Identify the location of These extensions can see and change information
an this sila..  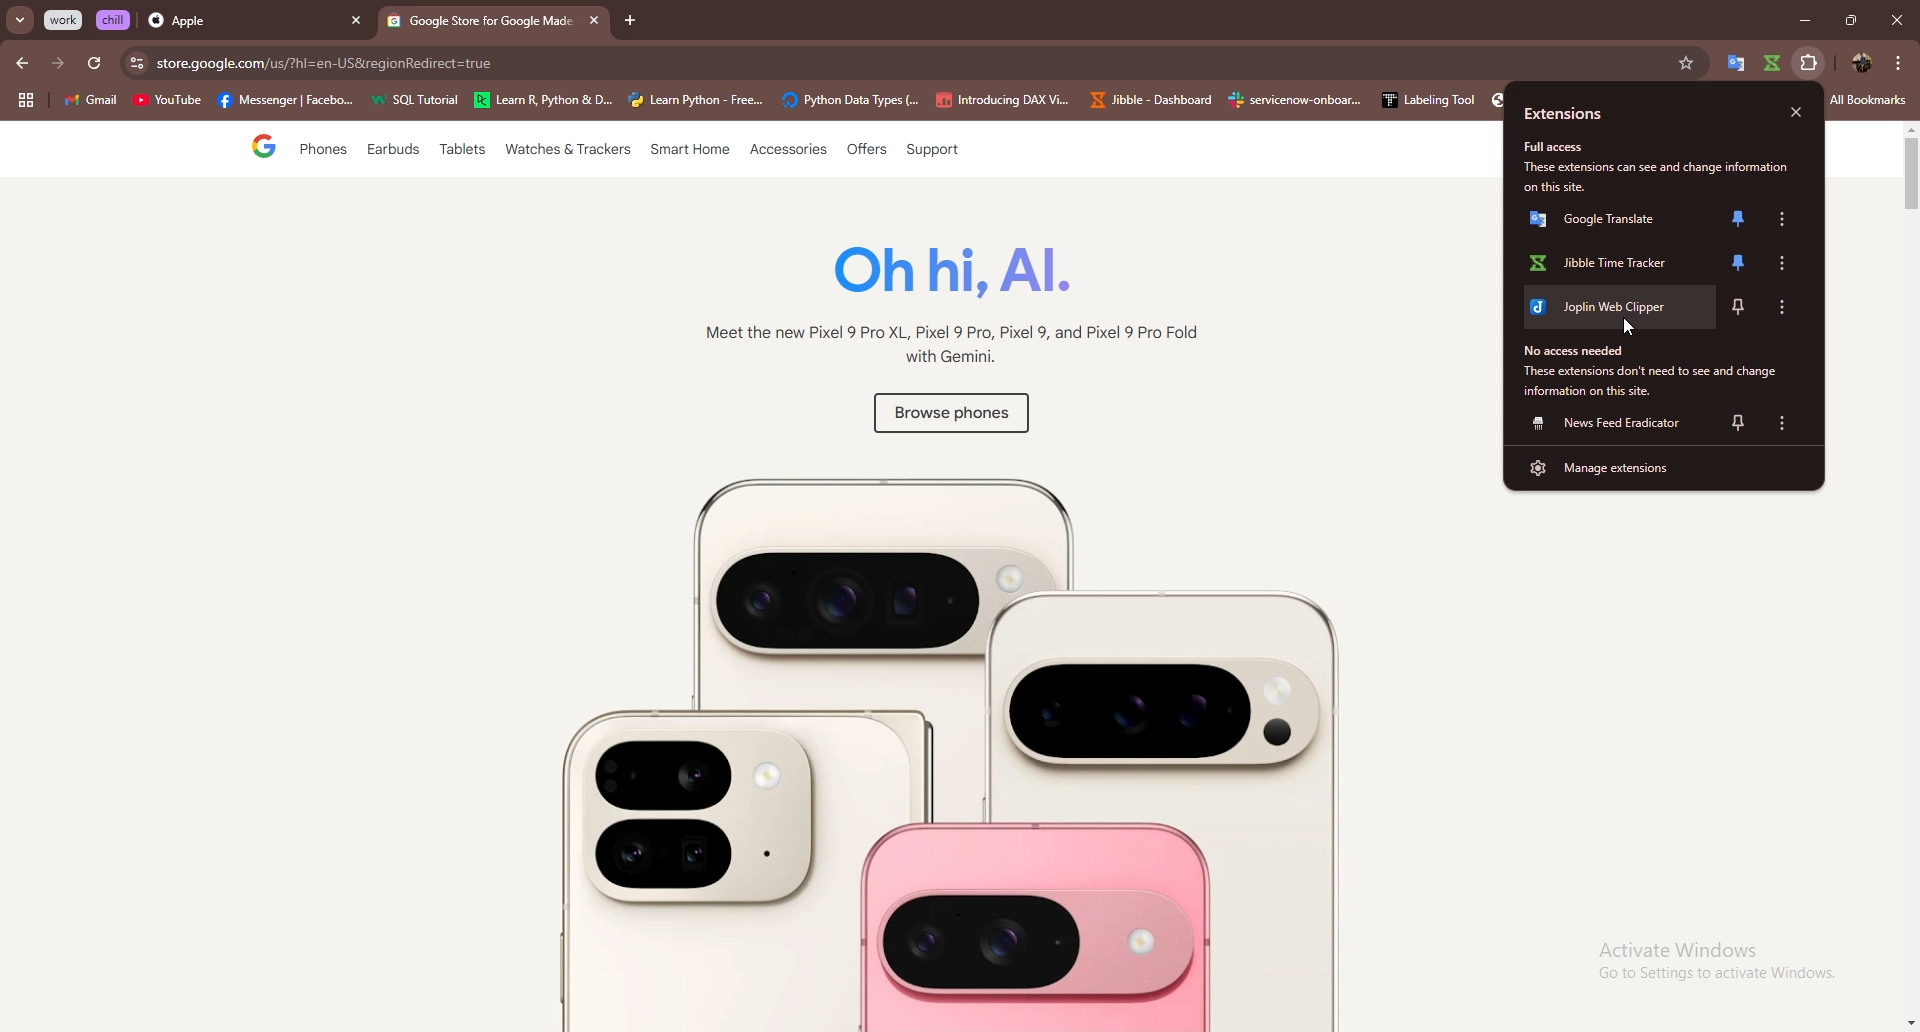
(1662, 177).